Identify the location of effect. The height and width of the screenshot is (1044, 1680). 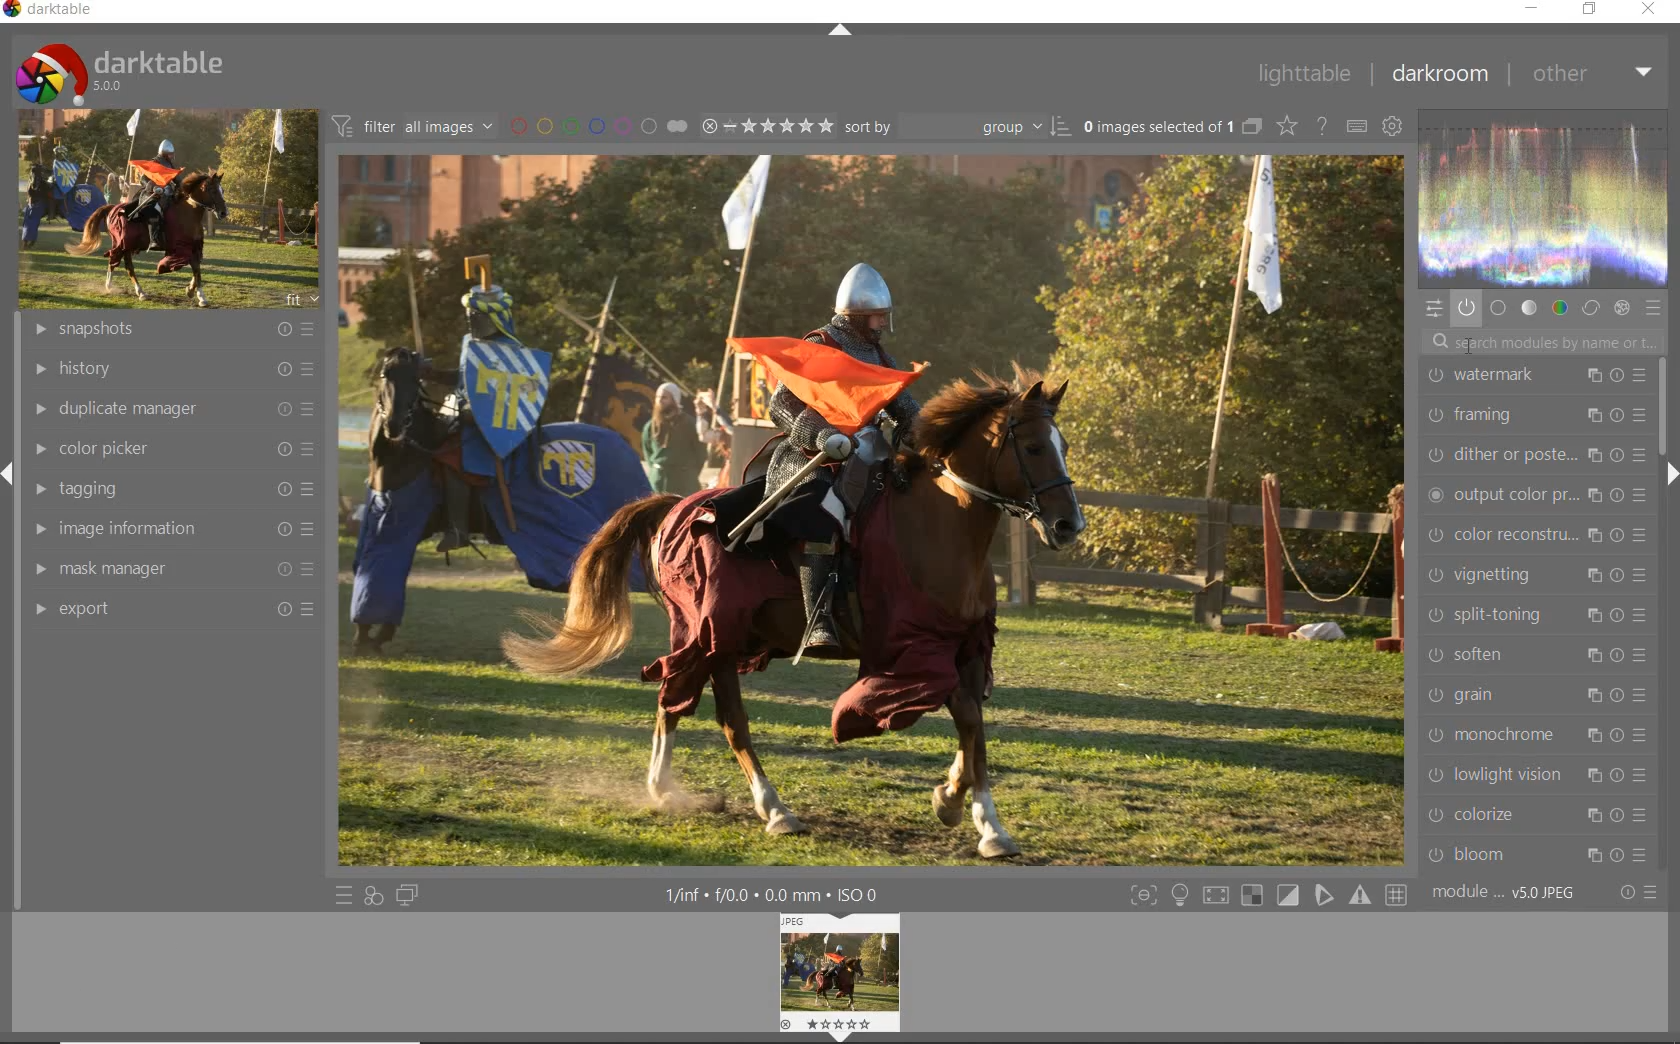
(1620, 308).